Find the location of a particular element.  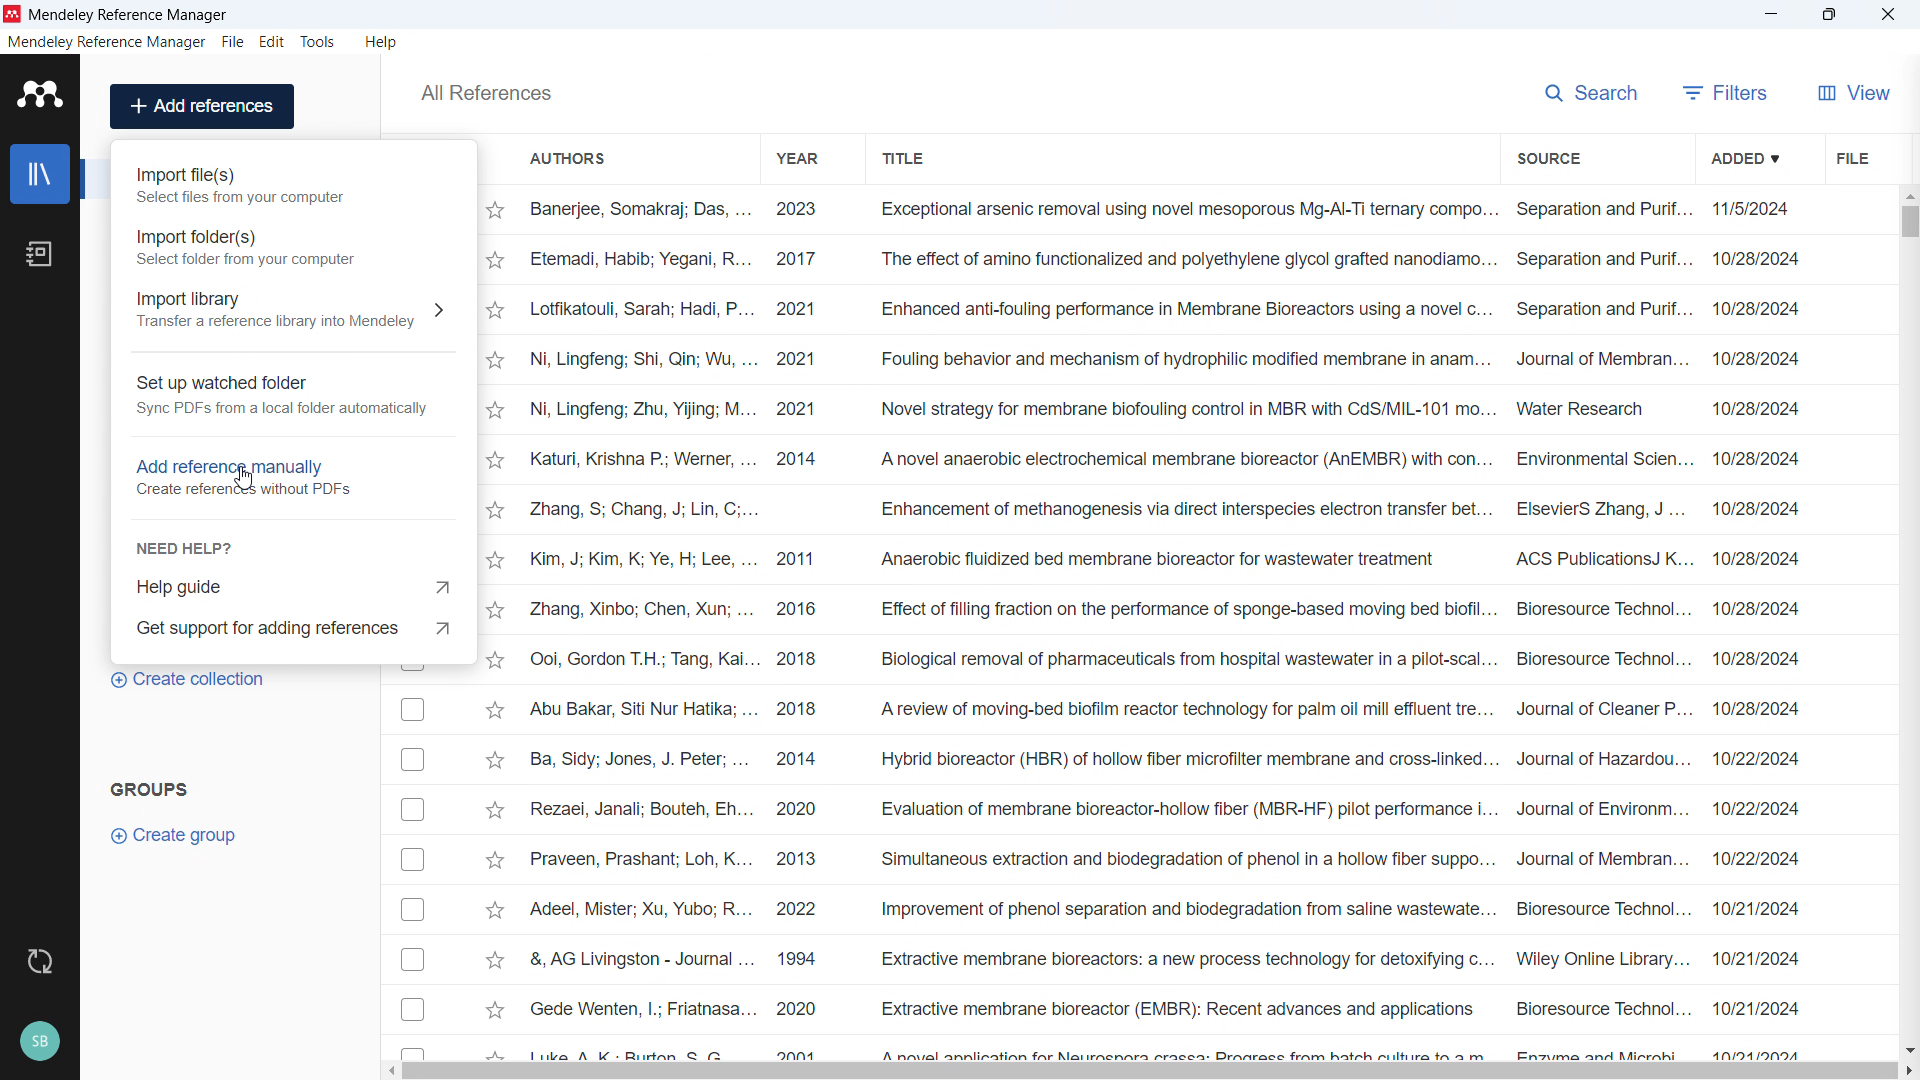

search  is located at coordinates (1594, 90).